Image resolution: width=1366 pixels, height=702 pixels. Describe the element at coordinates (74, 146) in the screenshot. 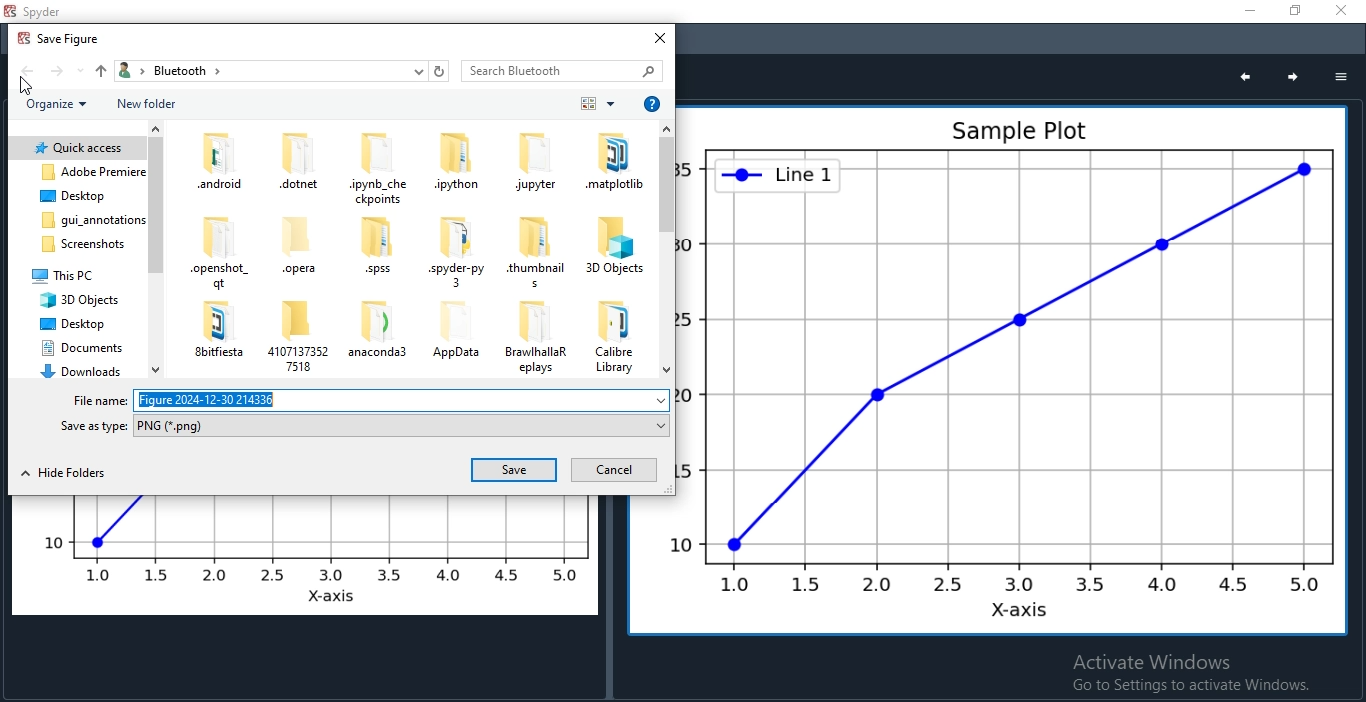

I see `folder 1` at that location.